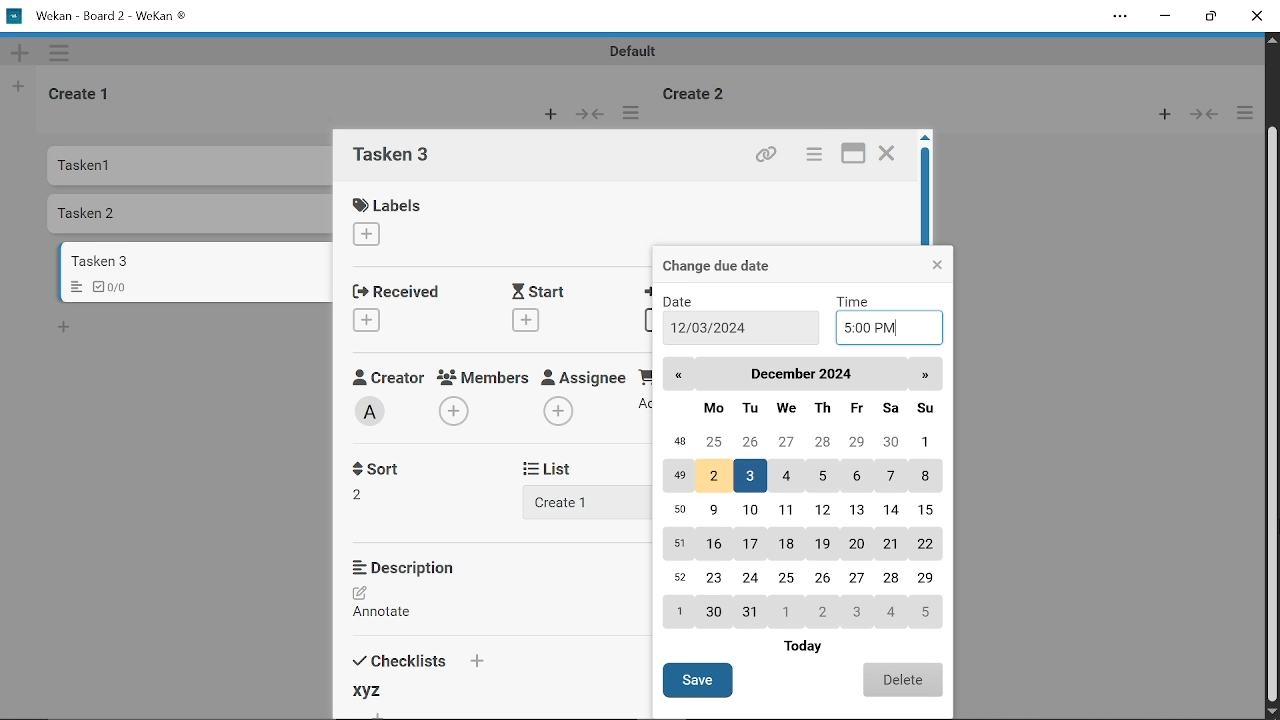 This screenshot has width=1280, height=720. Describe the element at coordinates (681, 373) in the screenshot. I see `Back` at that location.